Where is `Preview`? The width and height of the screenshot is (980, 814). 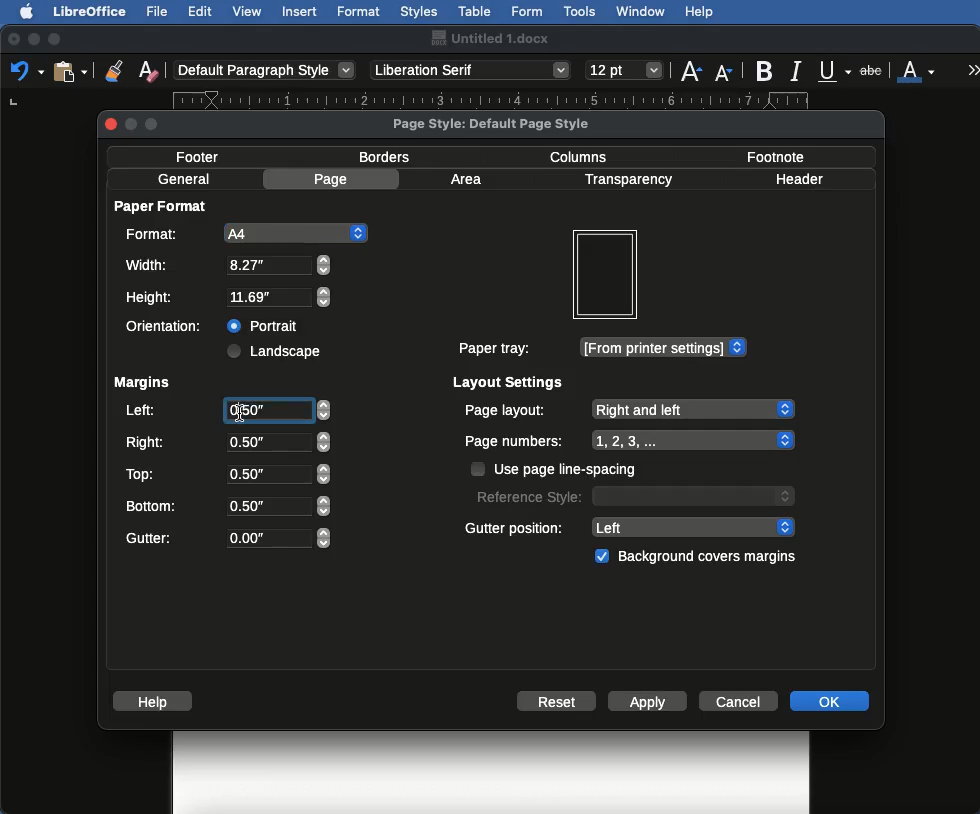 Preview is located at coordinates (604, 275).